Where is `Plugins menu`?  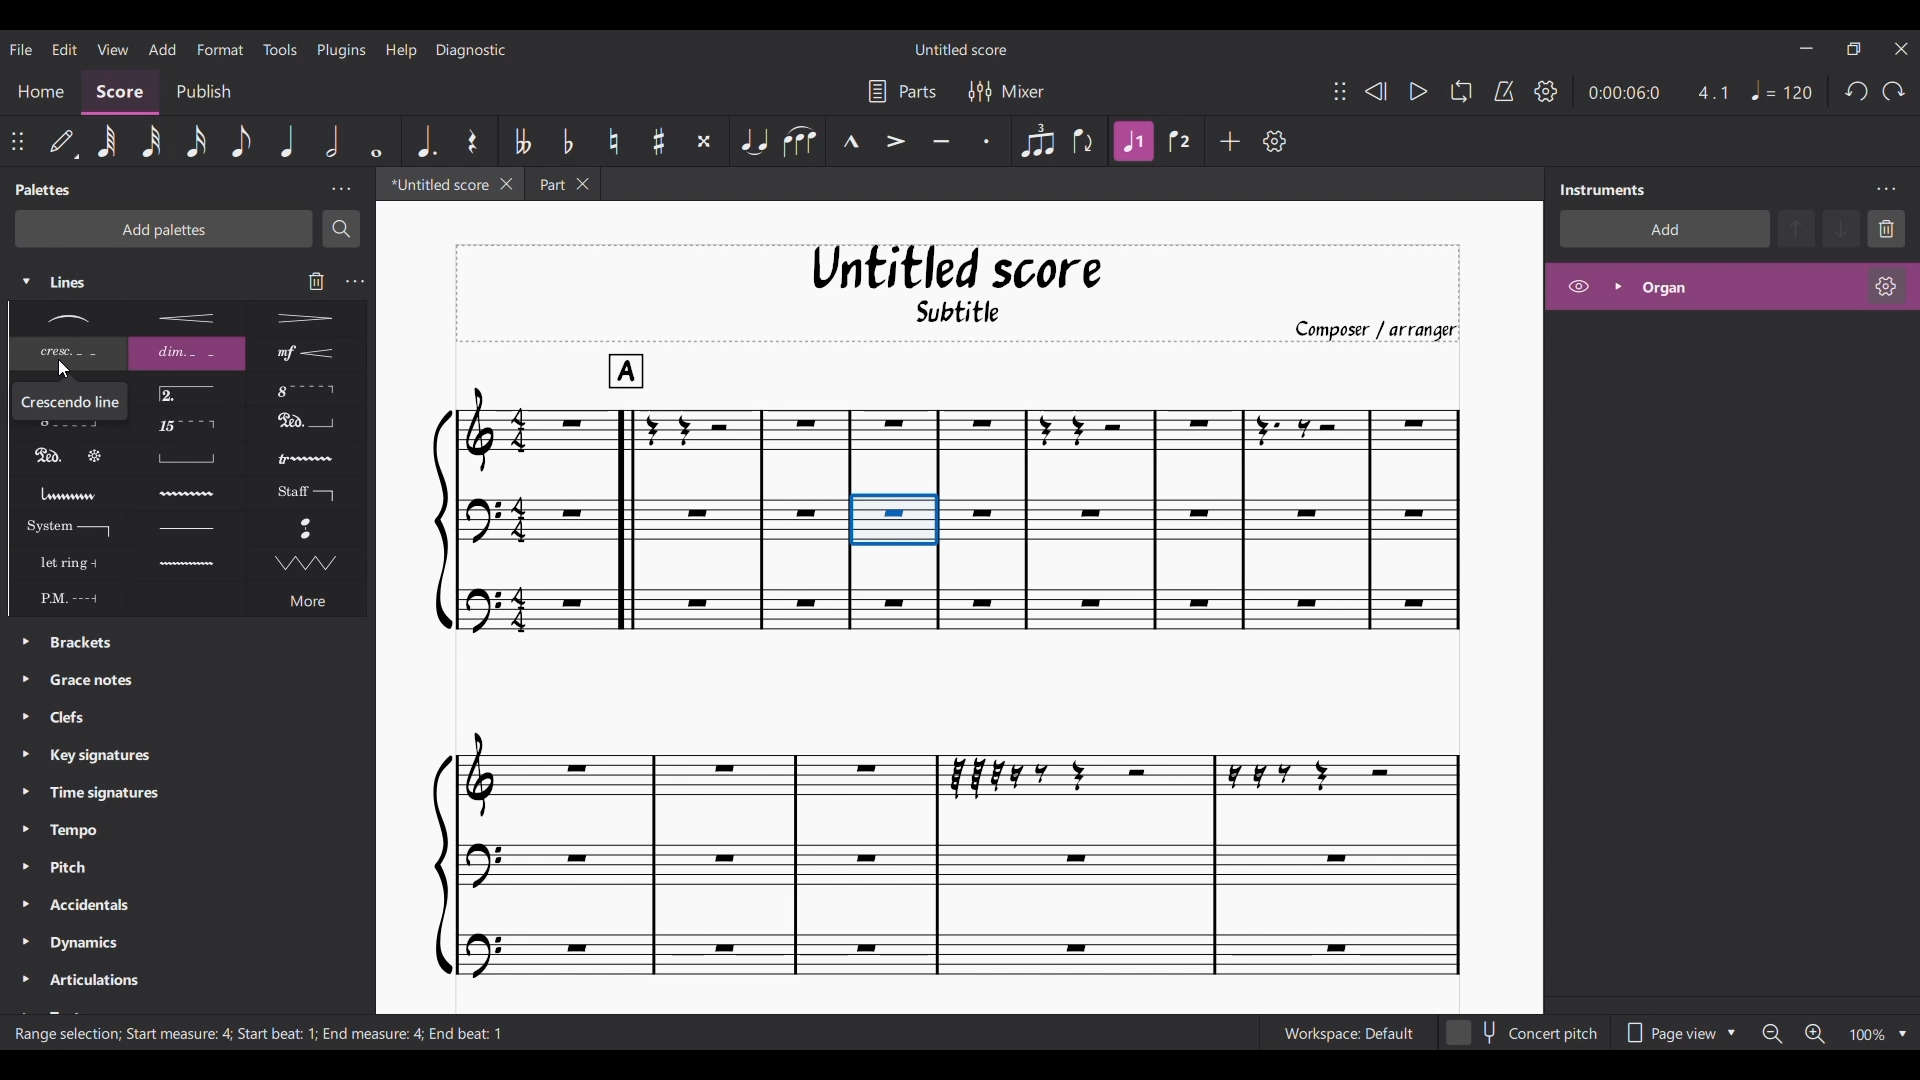
Plugins menu is located at coordinates (342, 49).